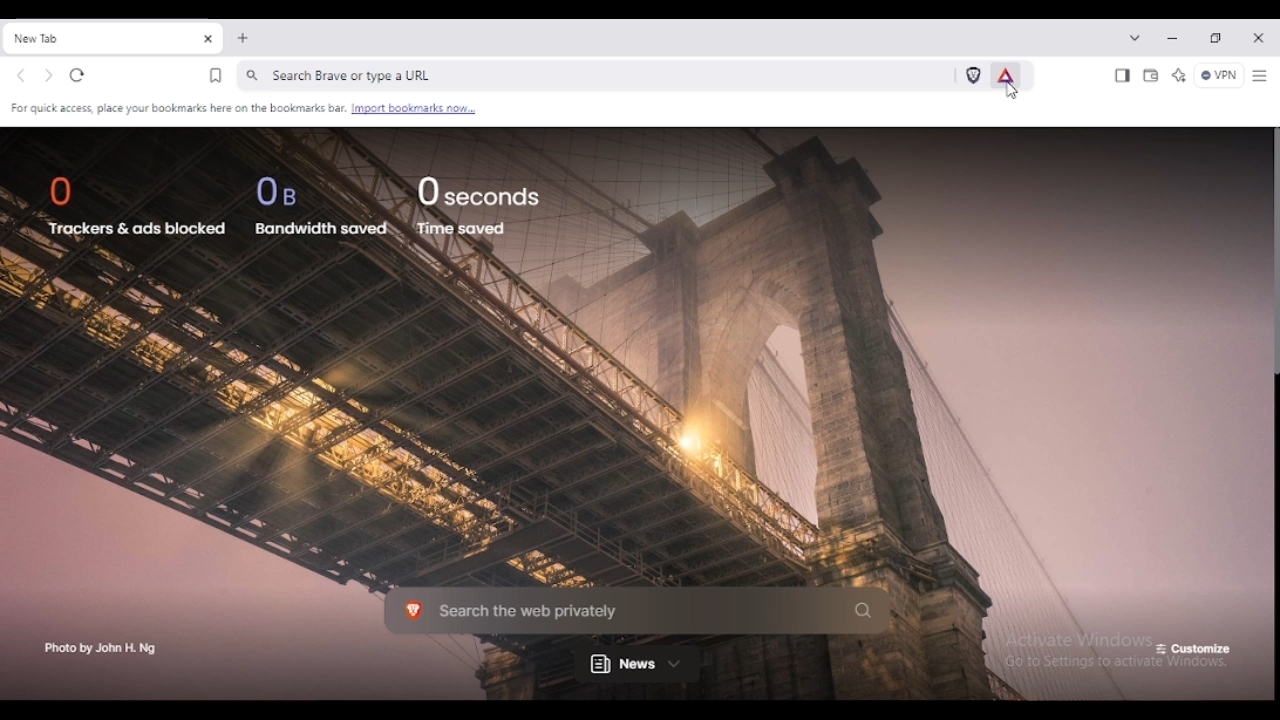 The width and height of the screenshot is (1280, 720). I want to click on close , so click(1258, 38).